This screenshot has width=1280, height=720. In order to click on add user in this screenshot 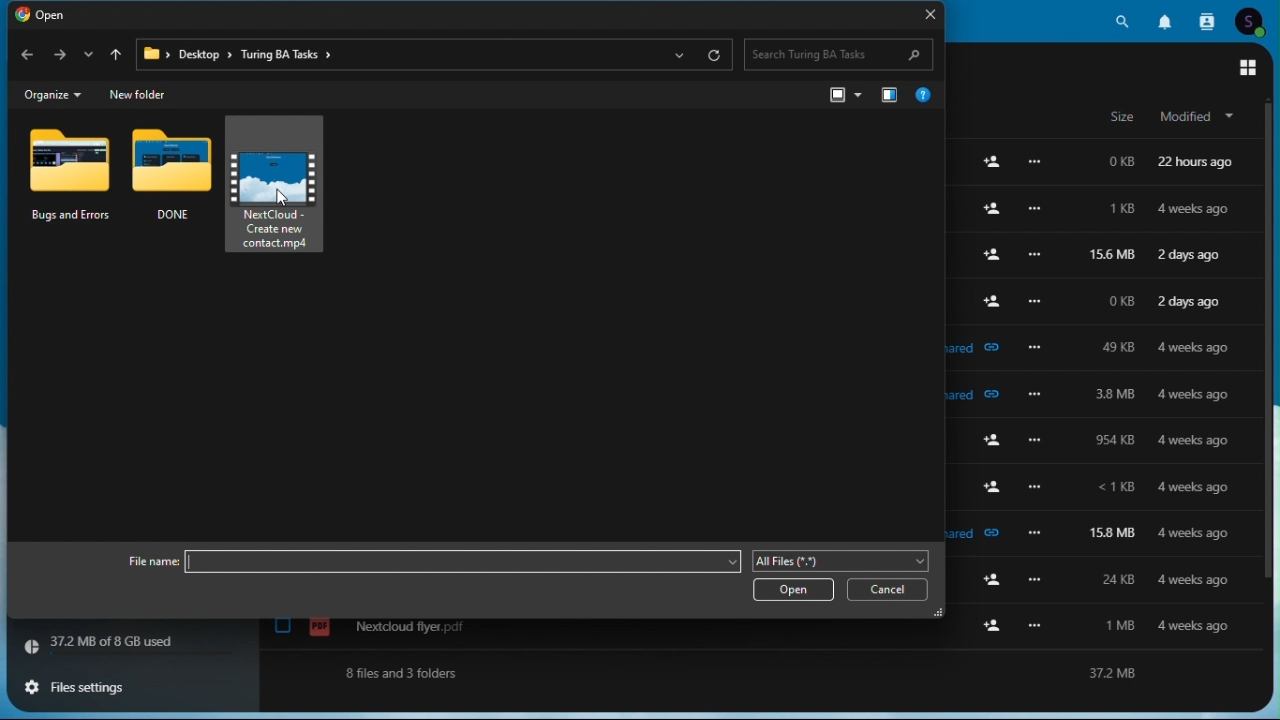, I will do `click(993, 300)`.